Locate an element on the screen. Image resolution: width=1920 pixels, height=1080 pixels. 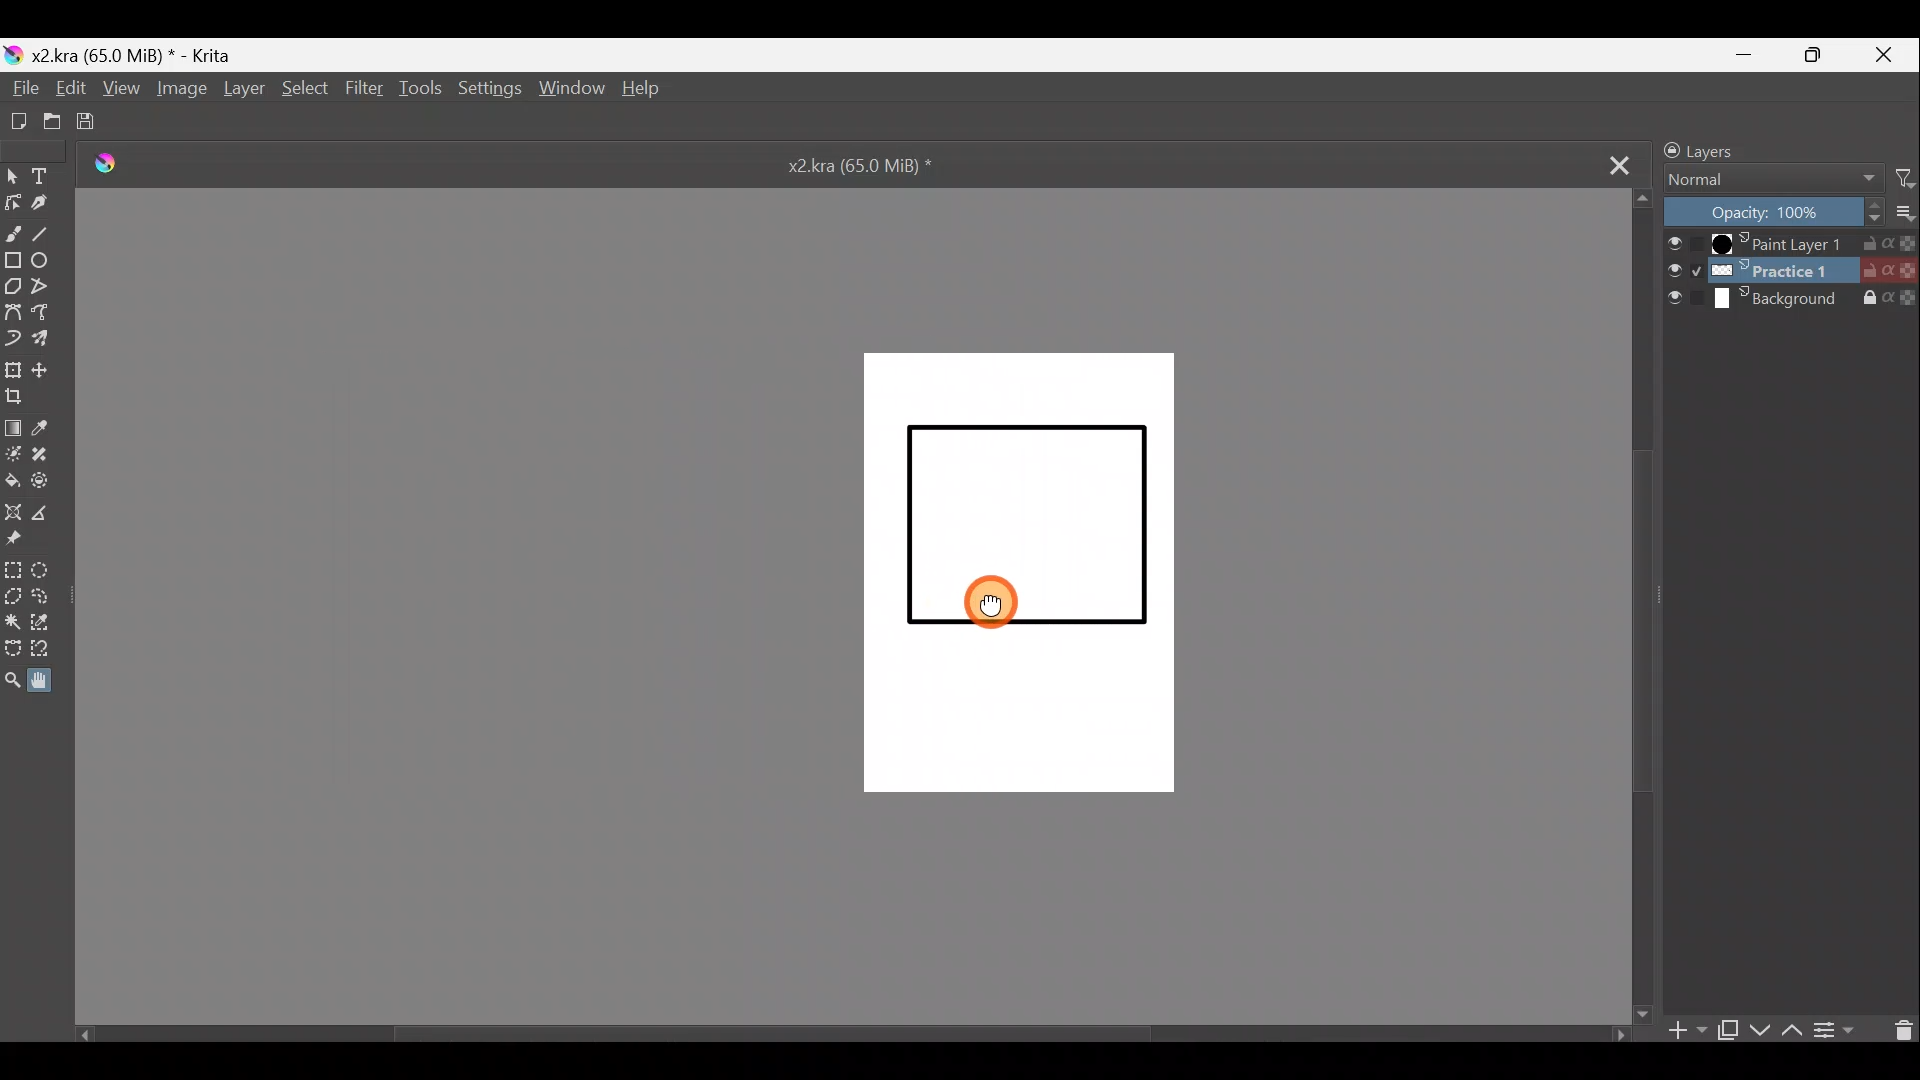
Canvas is located at coordinates (1012, 571).